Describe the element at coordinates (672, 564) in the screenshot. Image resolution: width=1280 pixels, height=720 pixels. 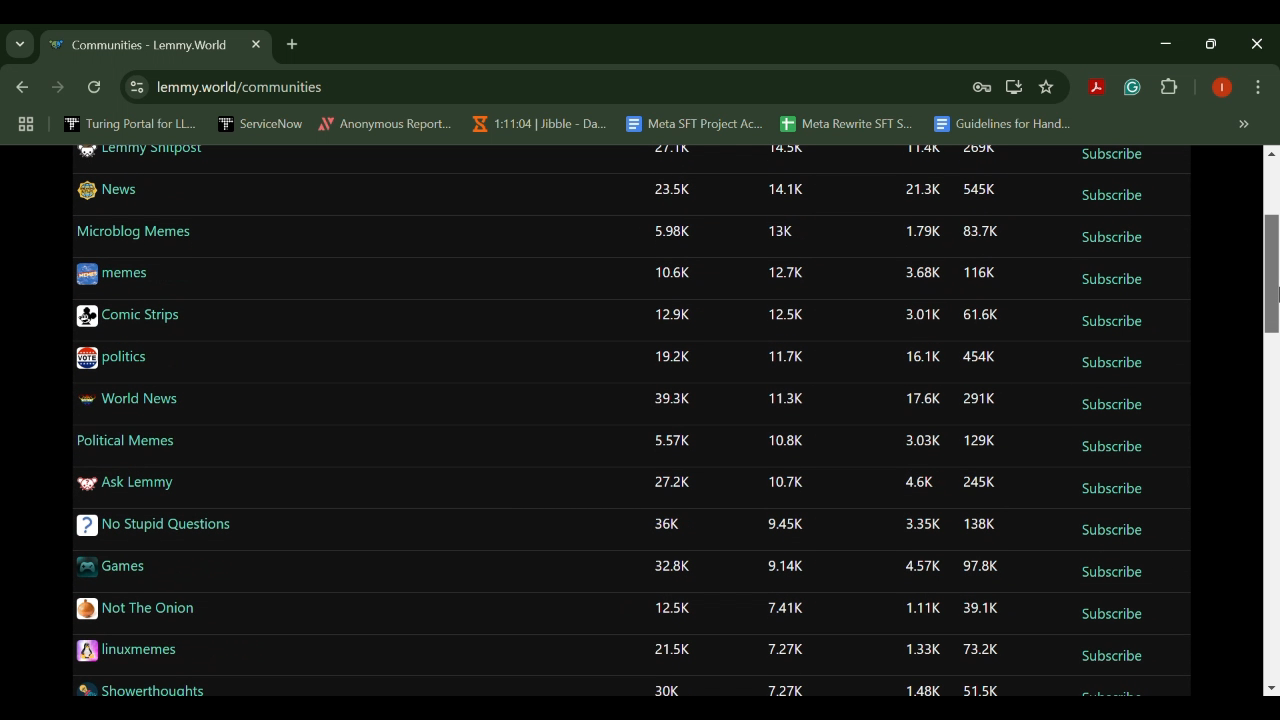
I see `32.8K` at that location.